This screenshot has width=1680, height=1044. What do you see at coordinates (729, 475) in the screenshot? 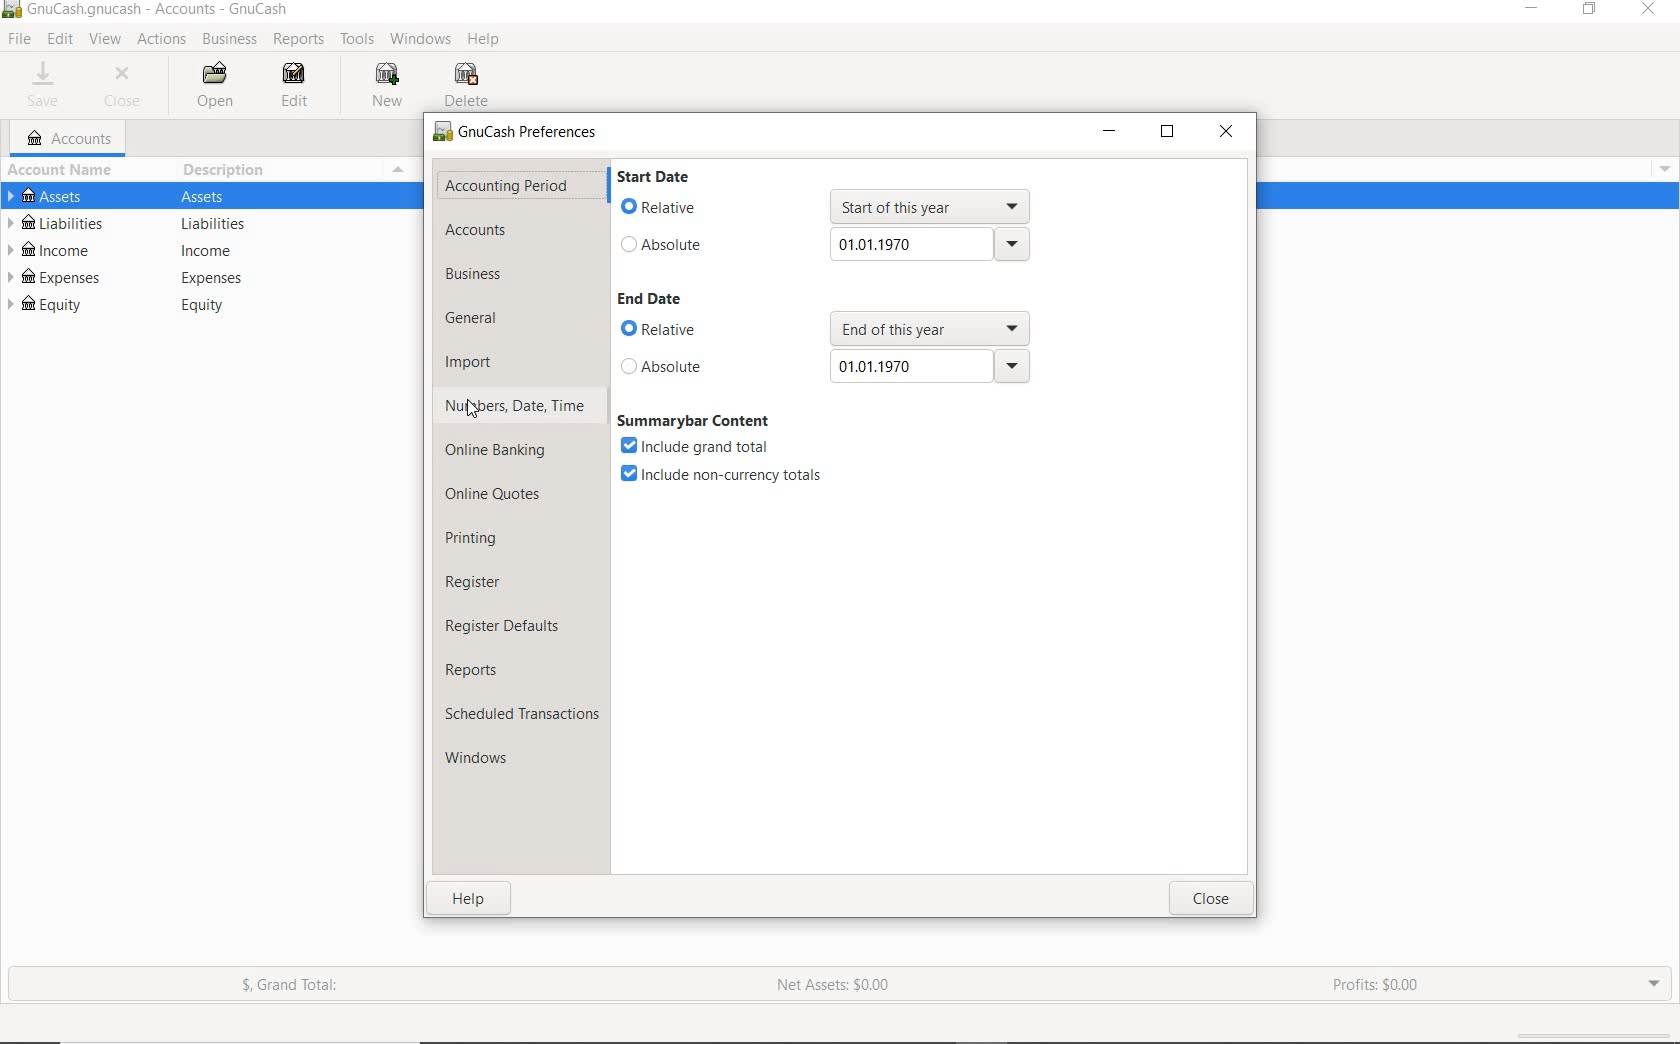
I see `include non-currency totals` at bounding box center [729, 475].